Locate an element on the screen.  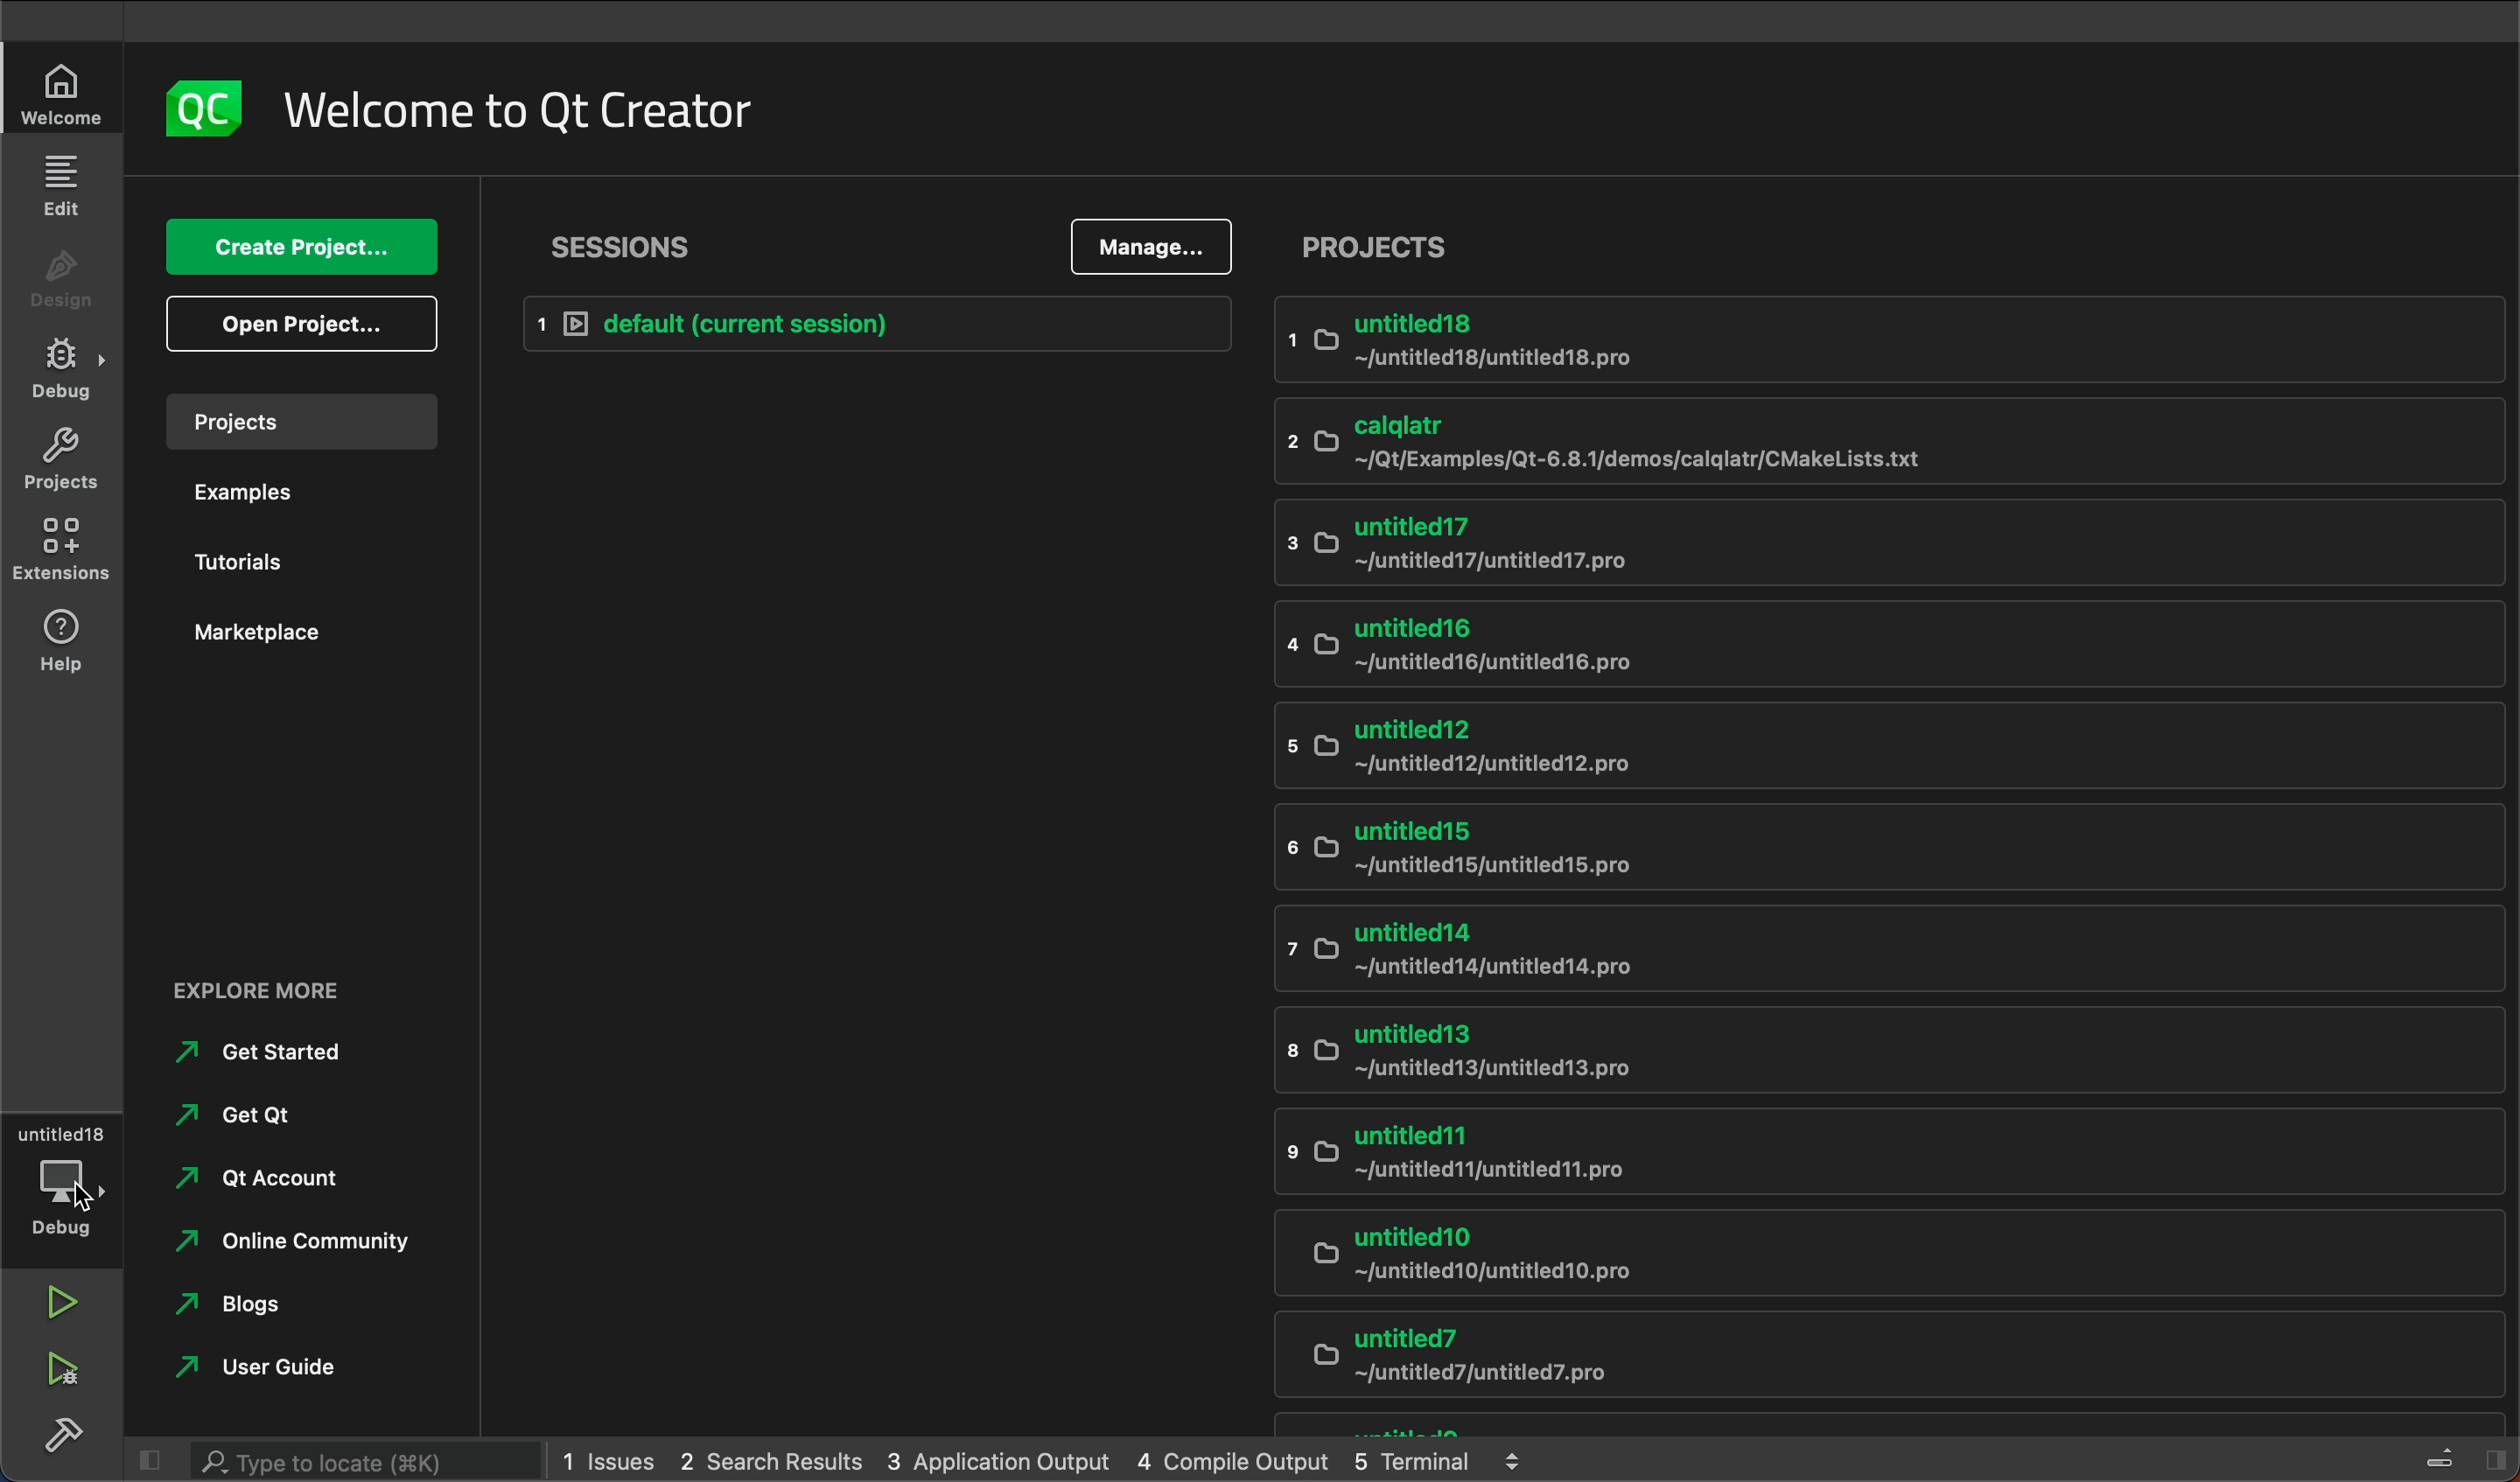
help is located at coordinates (60, 643).